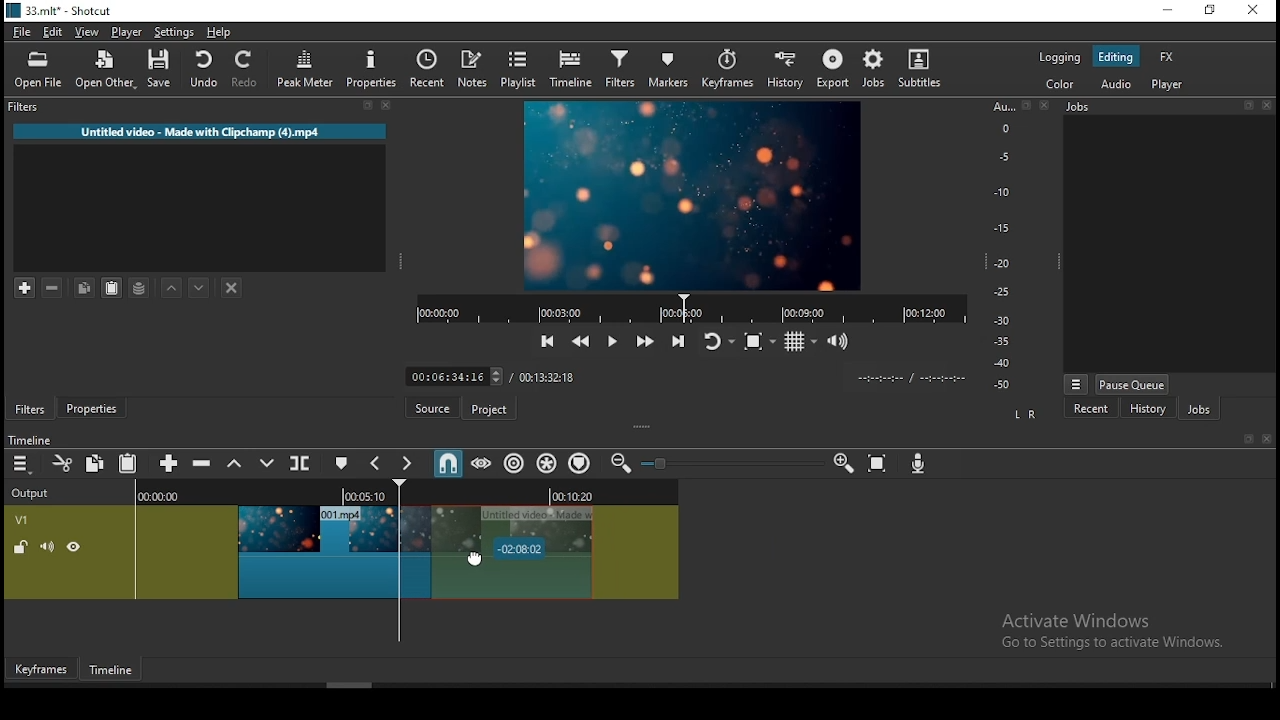 The width and height of the screenshot is (1280, 720). I want to click on paste filter, so click(110, 287).